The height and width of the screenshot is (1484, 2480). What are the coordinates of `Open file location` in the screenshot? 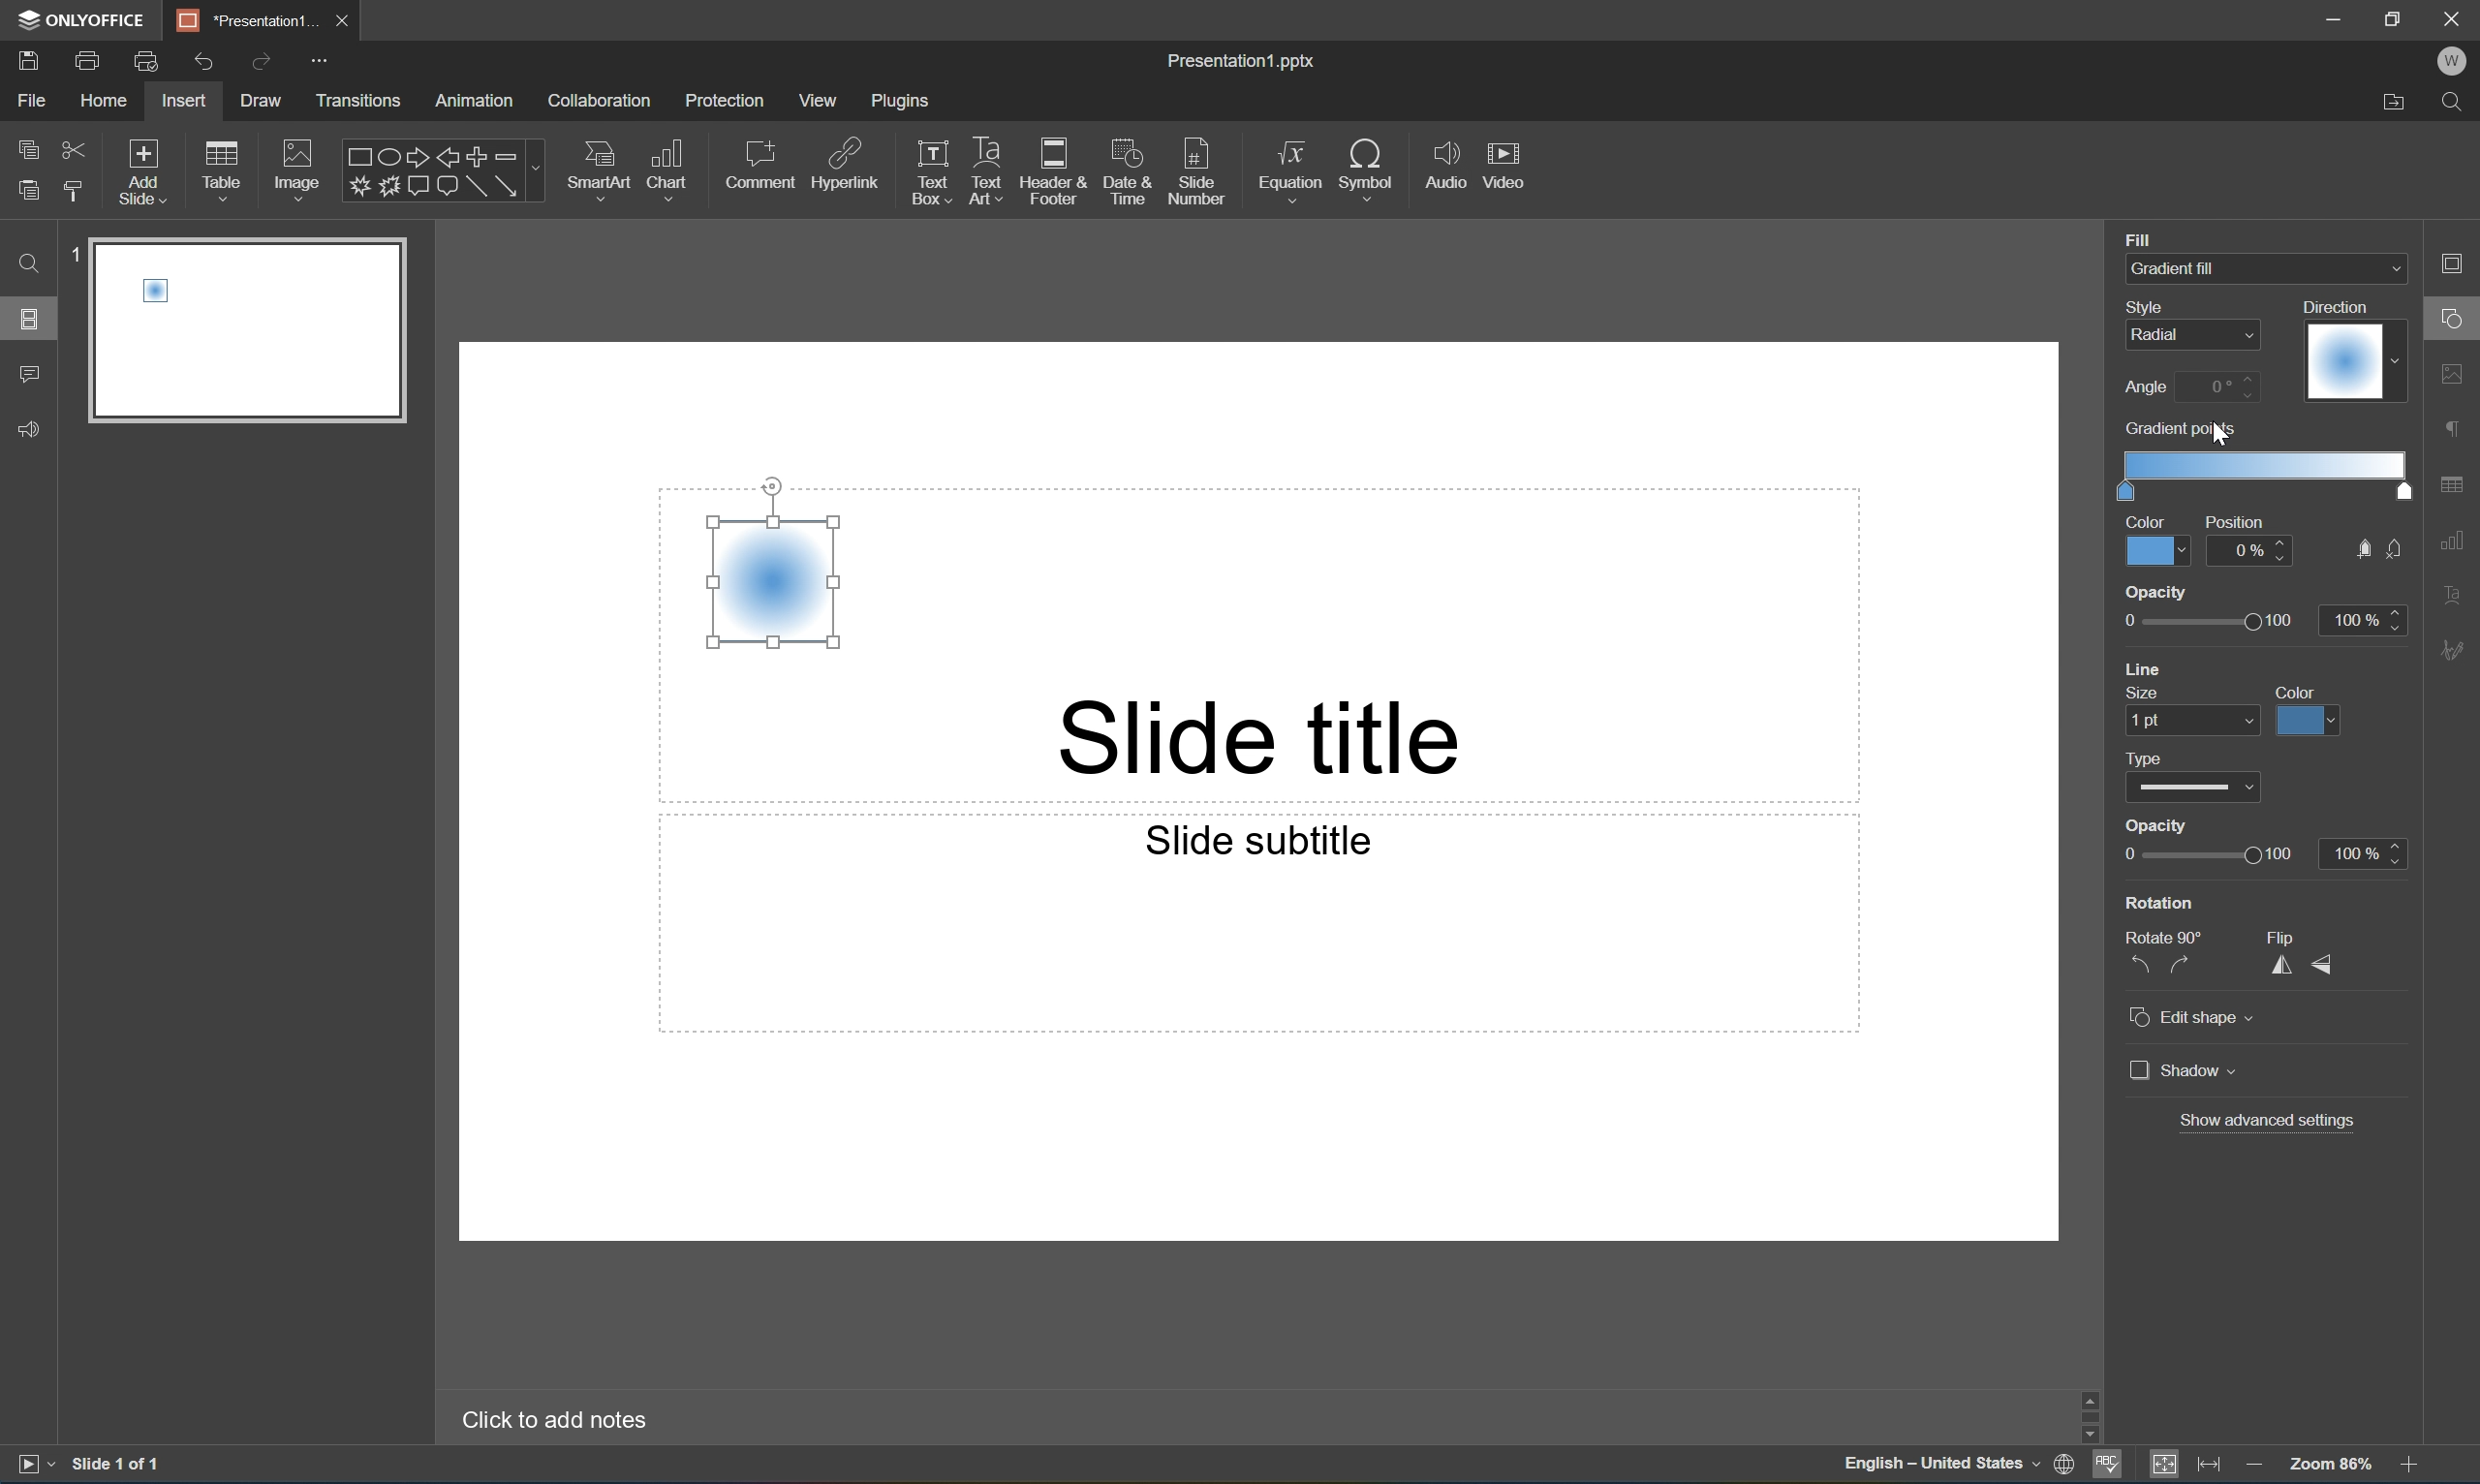 It's located at (2395, 106).